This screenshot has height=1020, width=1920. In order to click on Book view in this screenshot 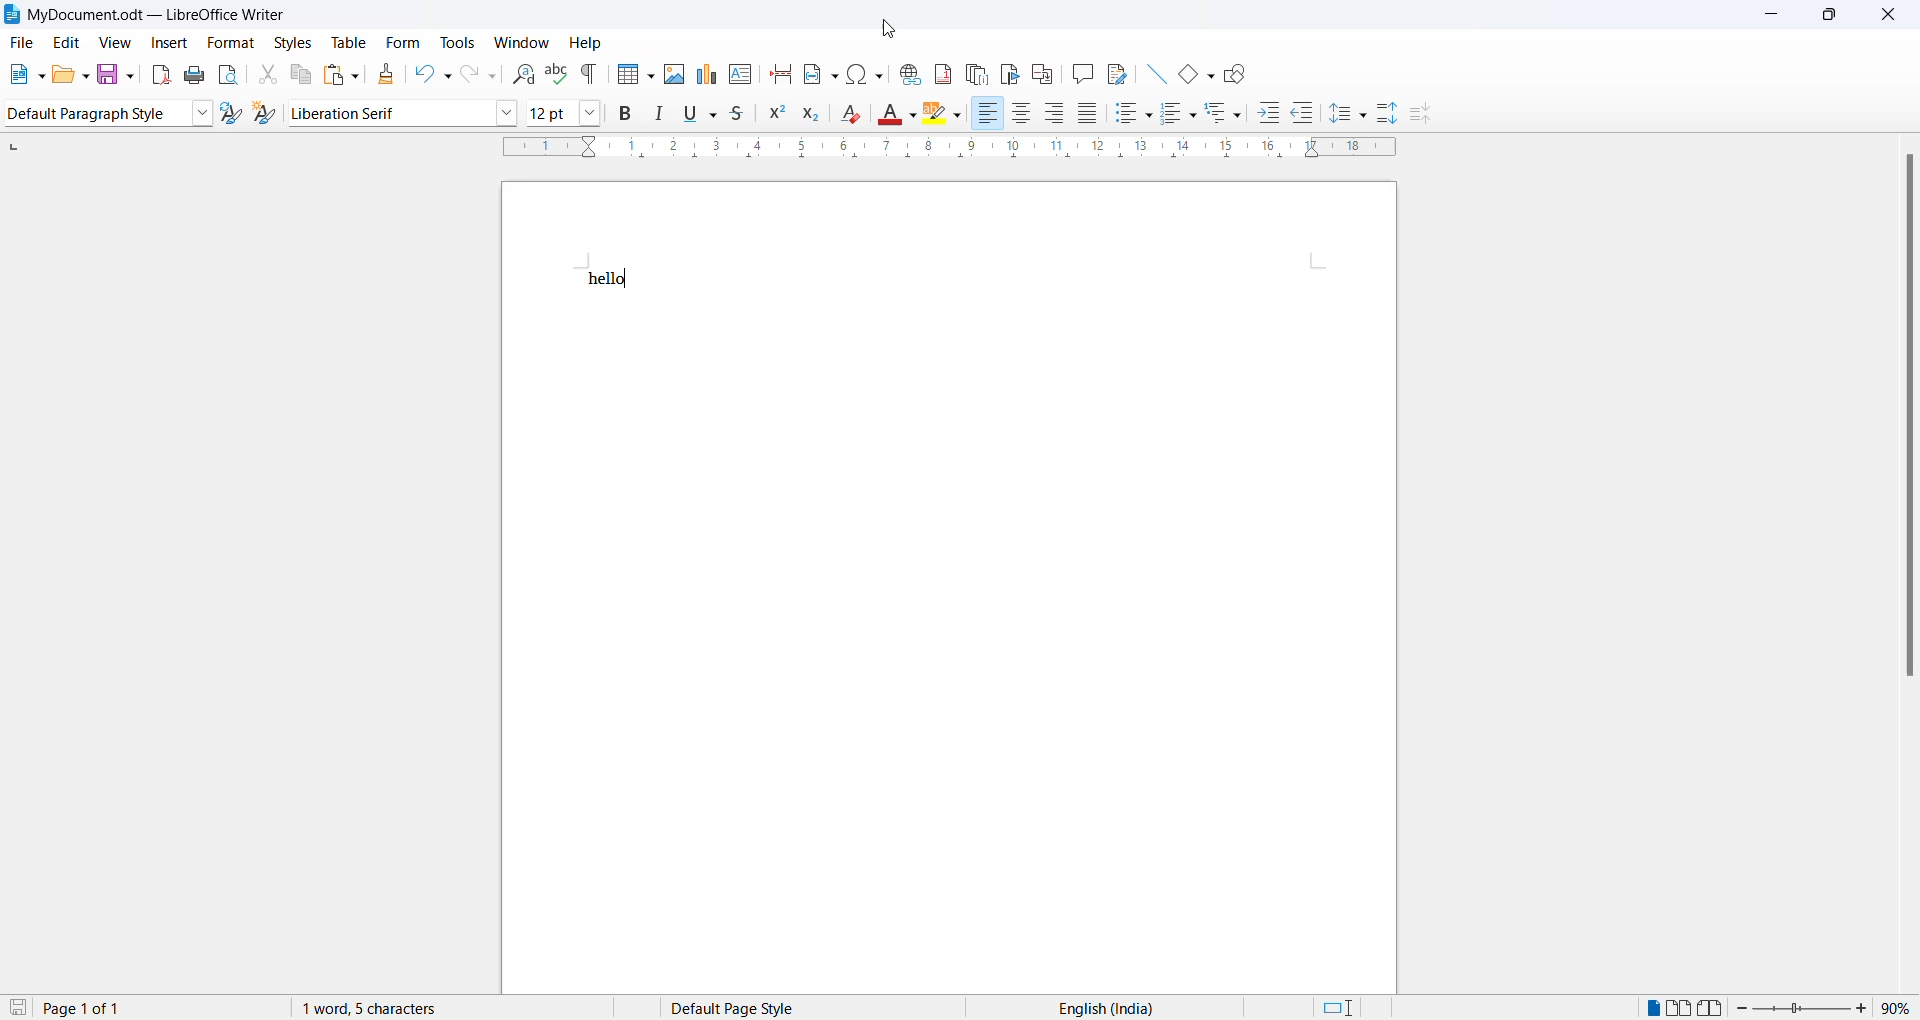, I will do `click(1713, 1007)`.